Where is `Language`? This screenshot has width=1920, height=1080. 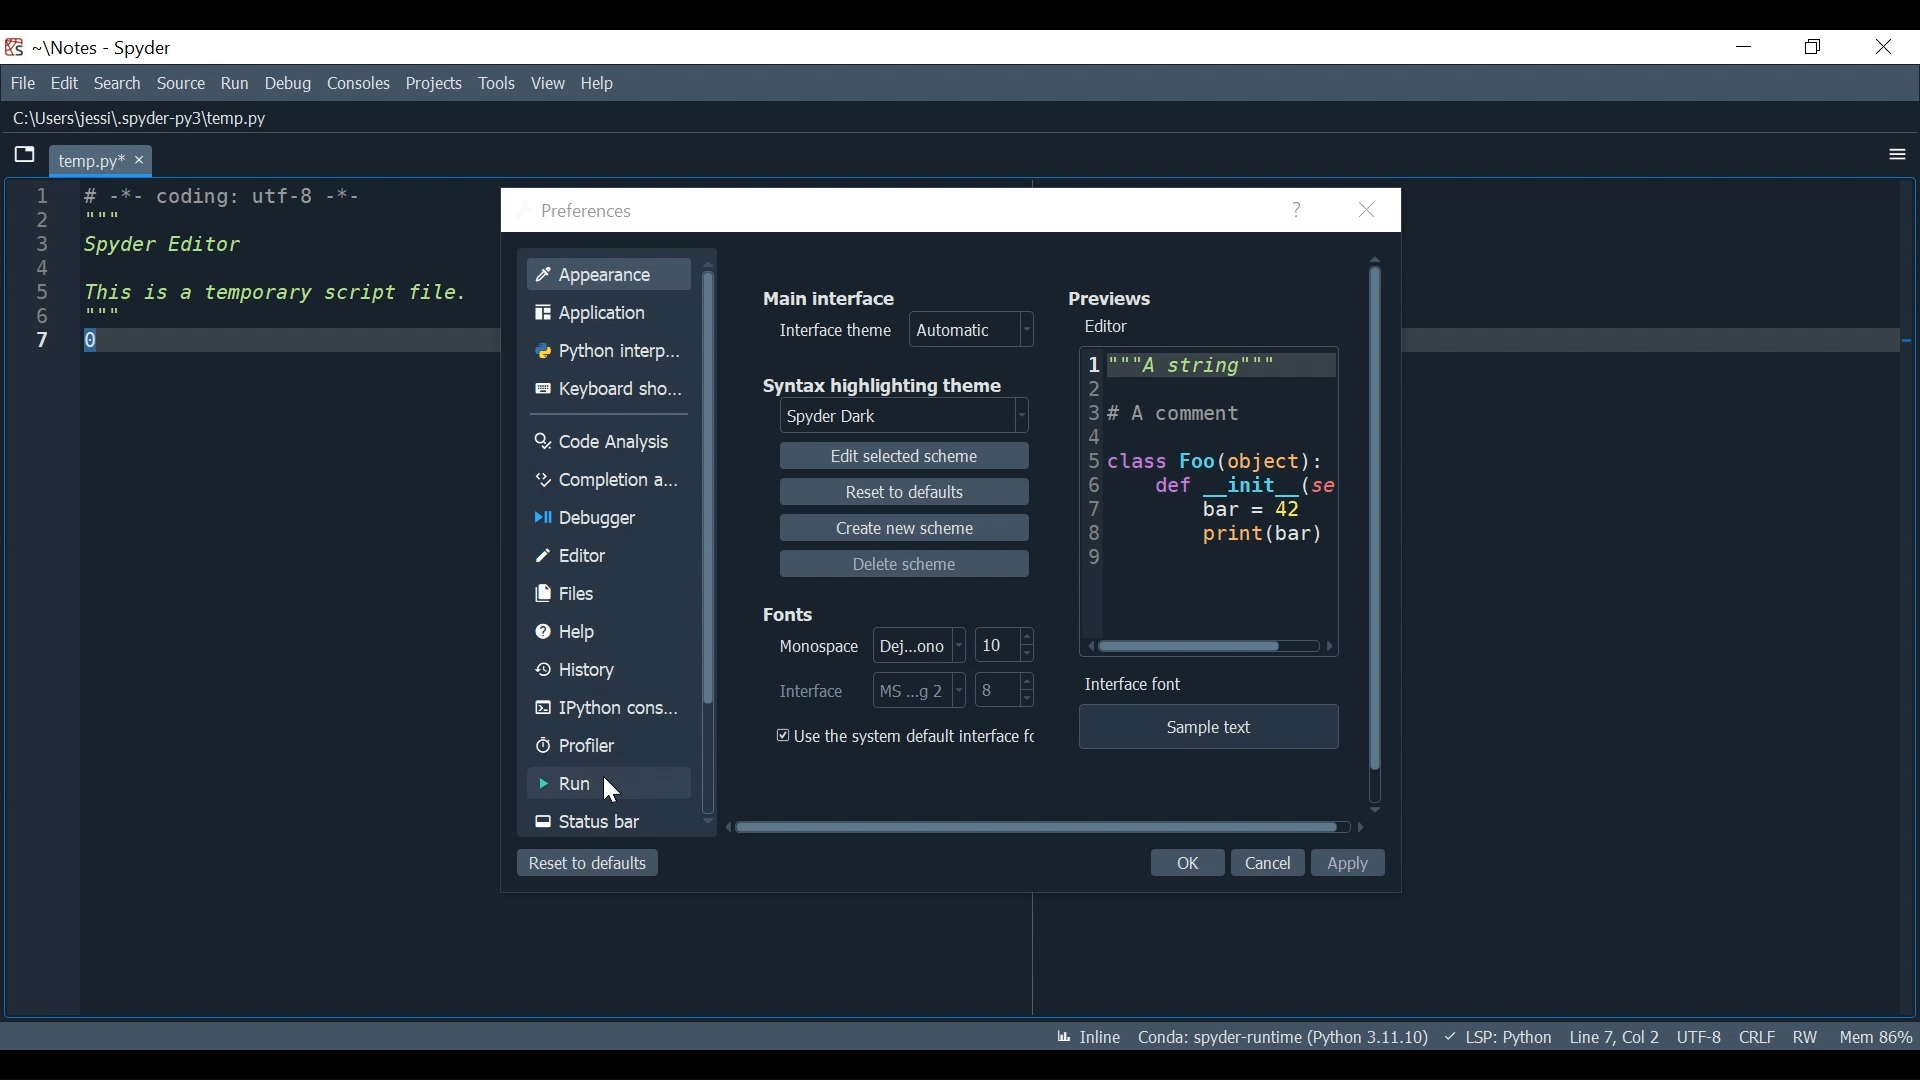 Language is located at coordinates (1500, 1036).